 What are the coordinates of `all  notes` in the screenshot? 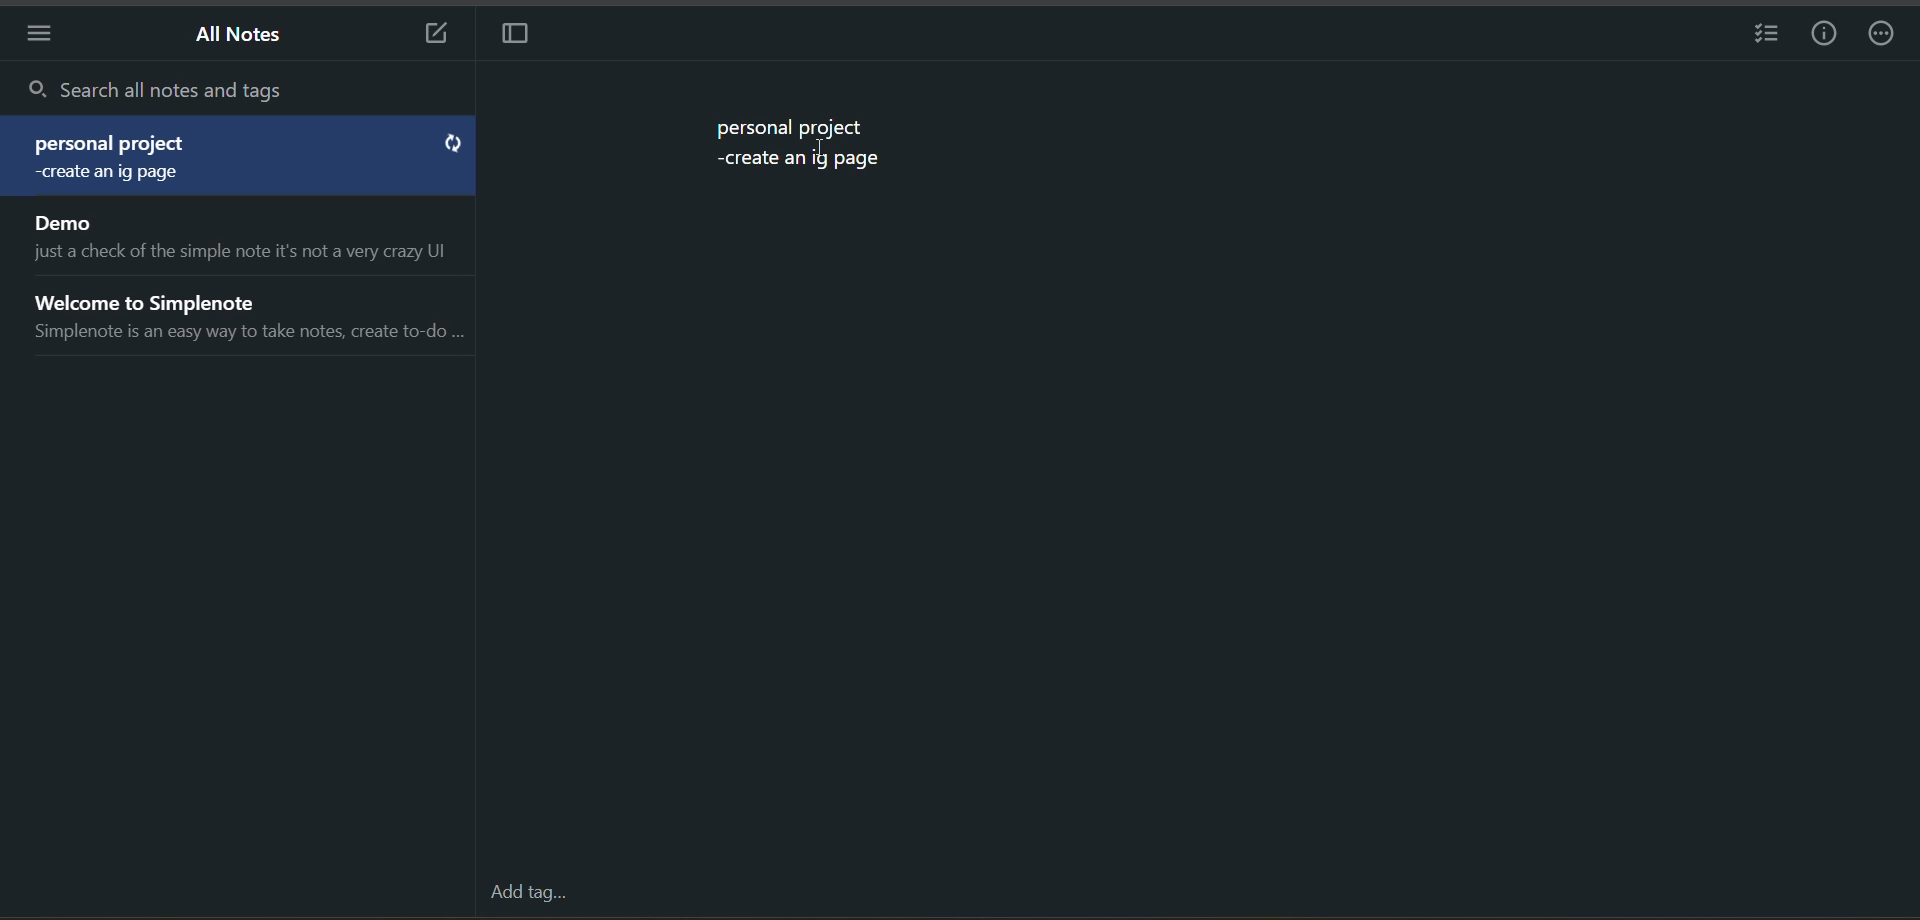 It's located at (243, 34).